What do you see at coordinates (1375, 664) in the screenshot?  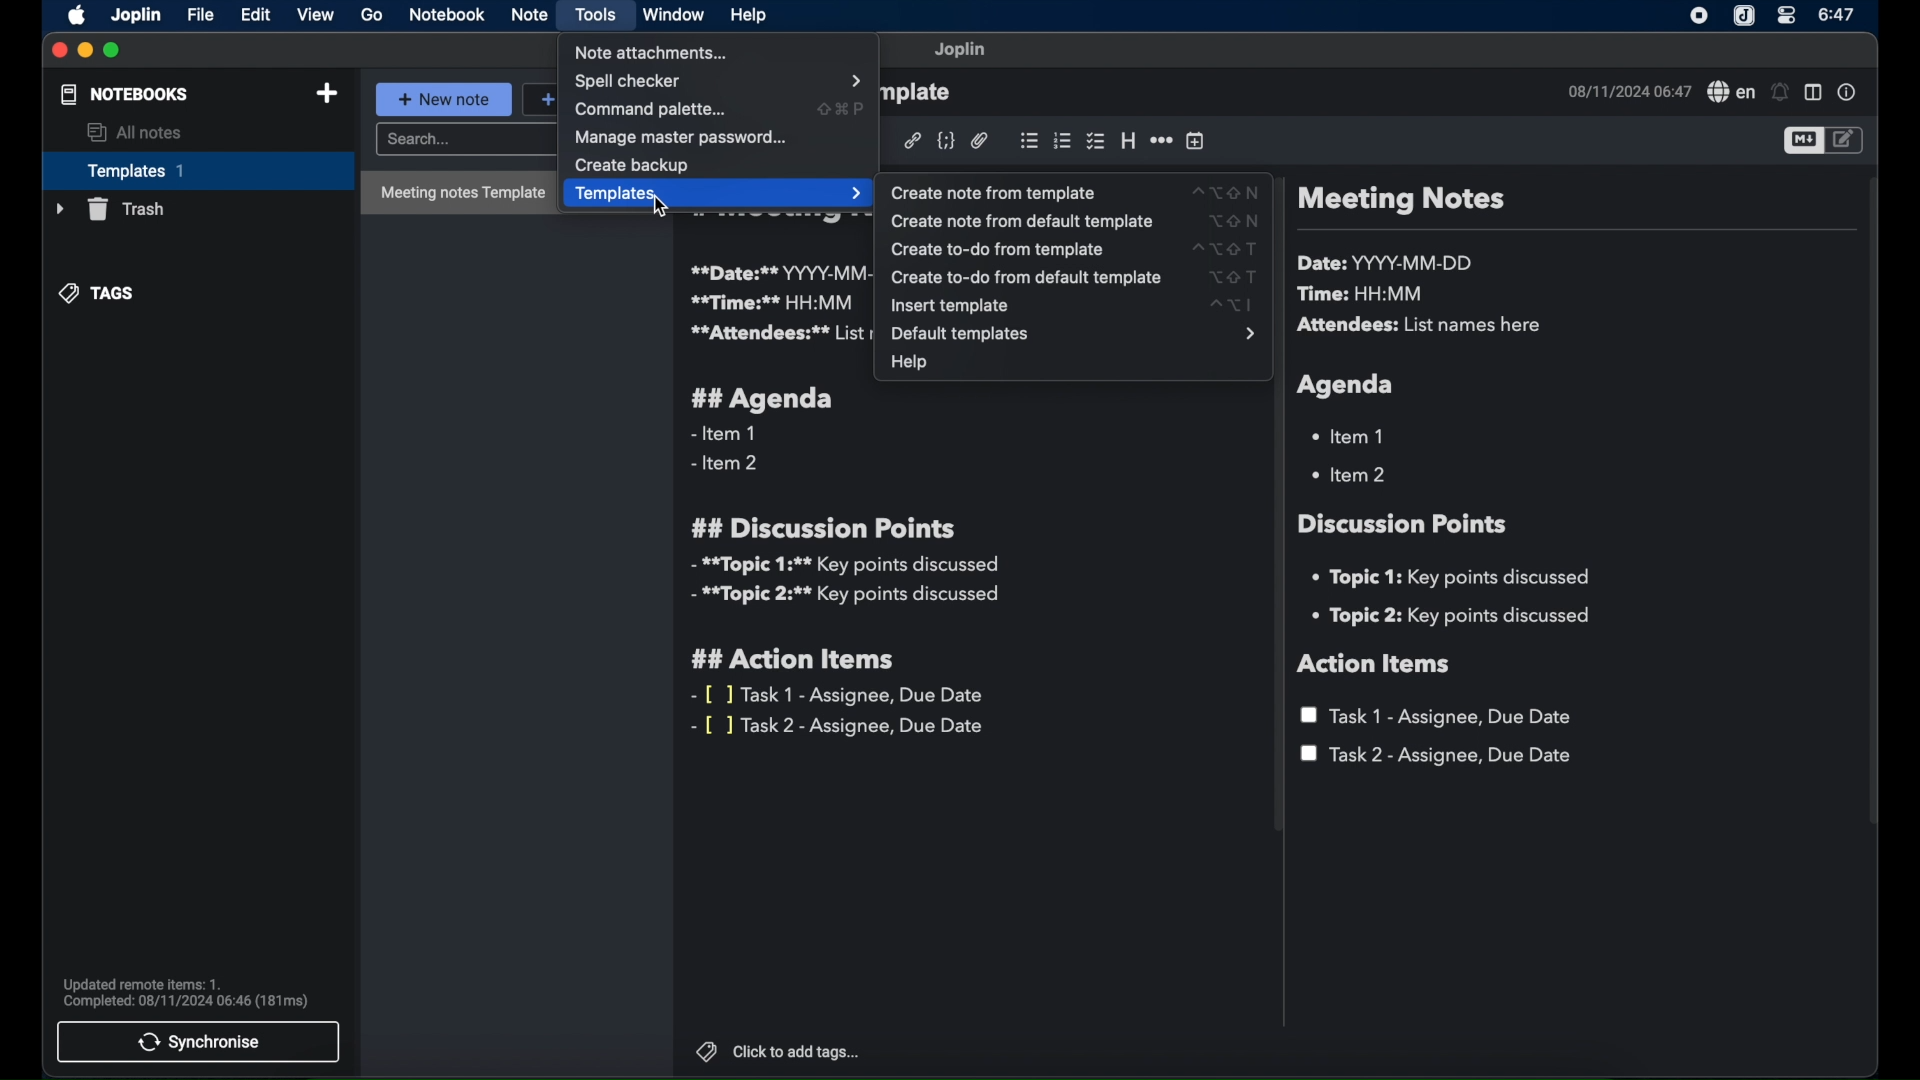 I see `action items` at bounding box center [1375, 664].